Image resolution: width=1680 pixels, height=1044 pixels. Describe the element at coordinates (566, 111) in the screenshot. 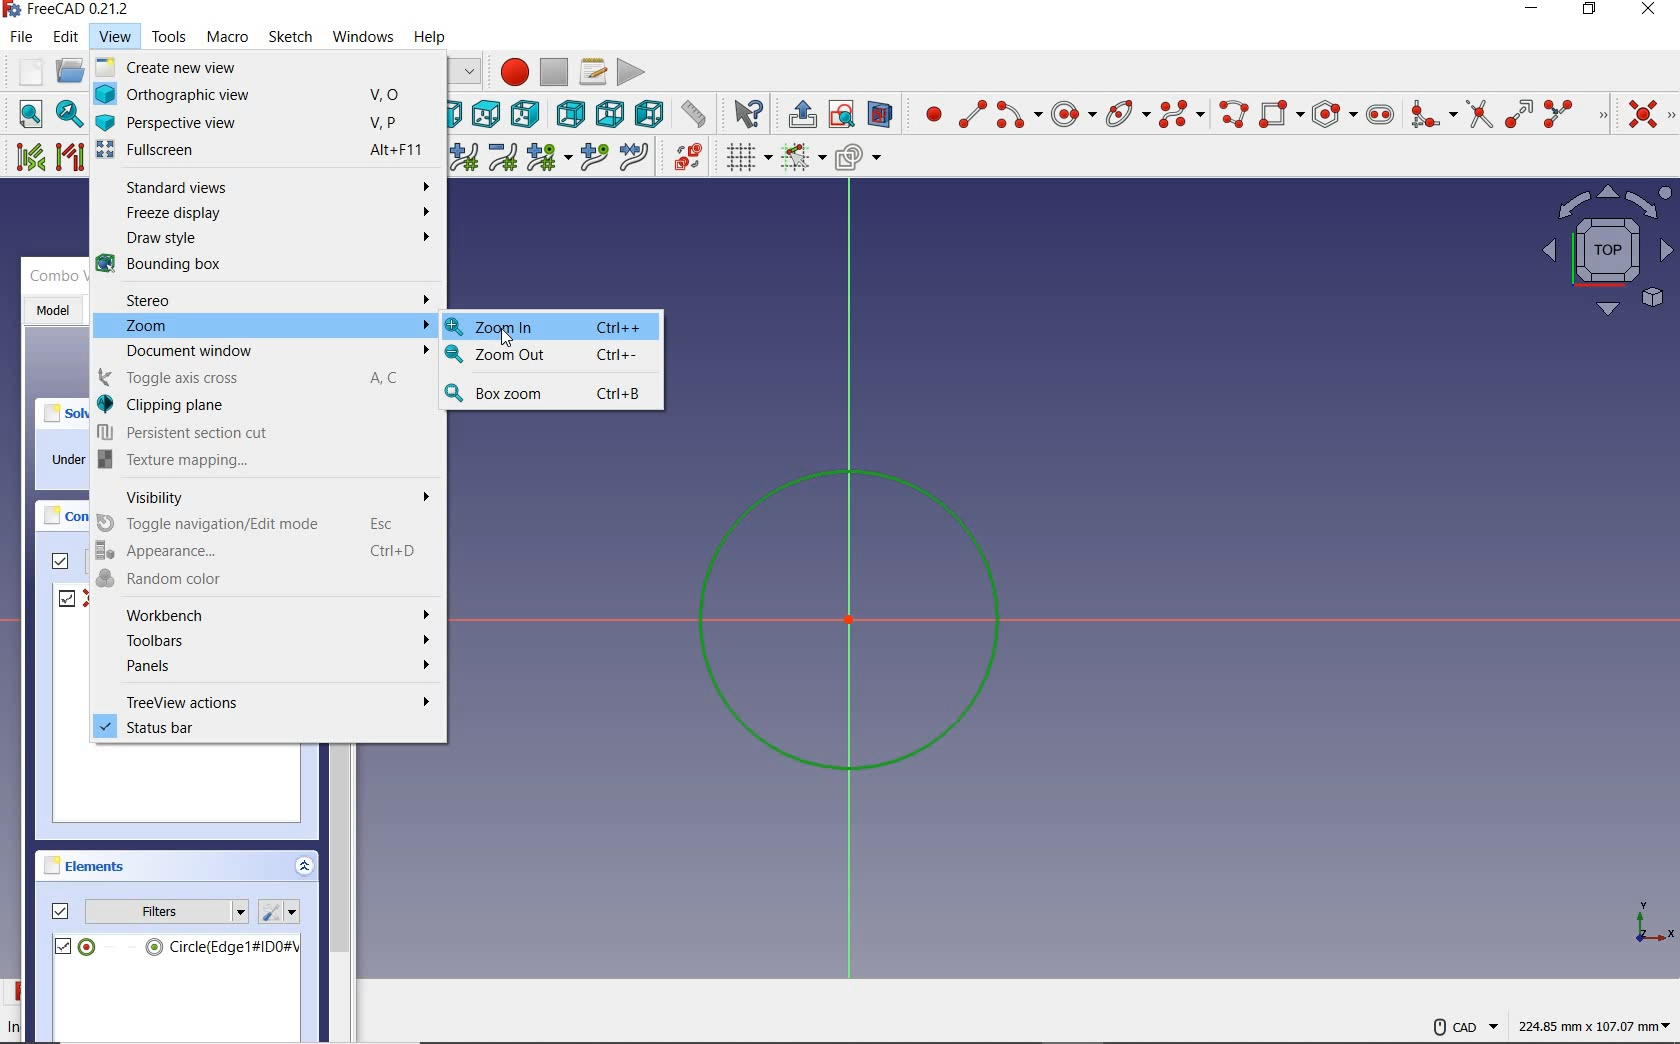

I see `rear` at that location.